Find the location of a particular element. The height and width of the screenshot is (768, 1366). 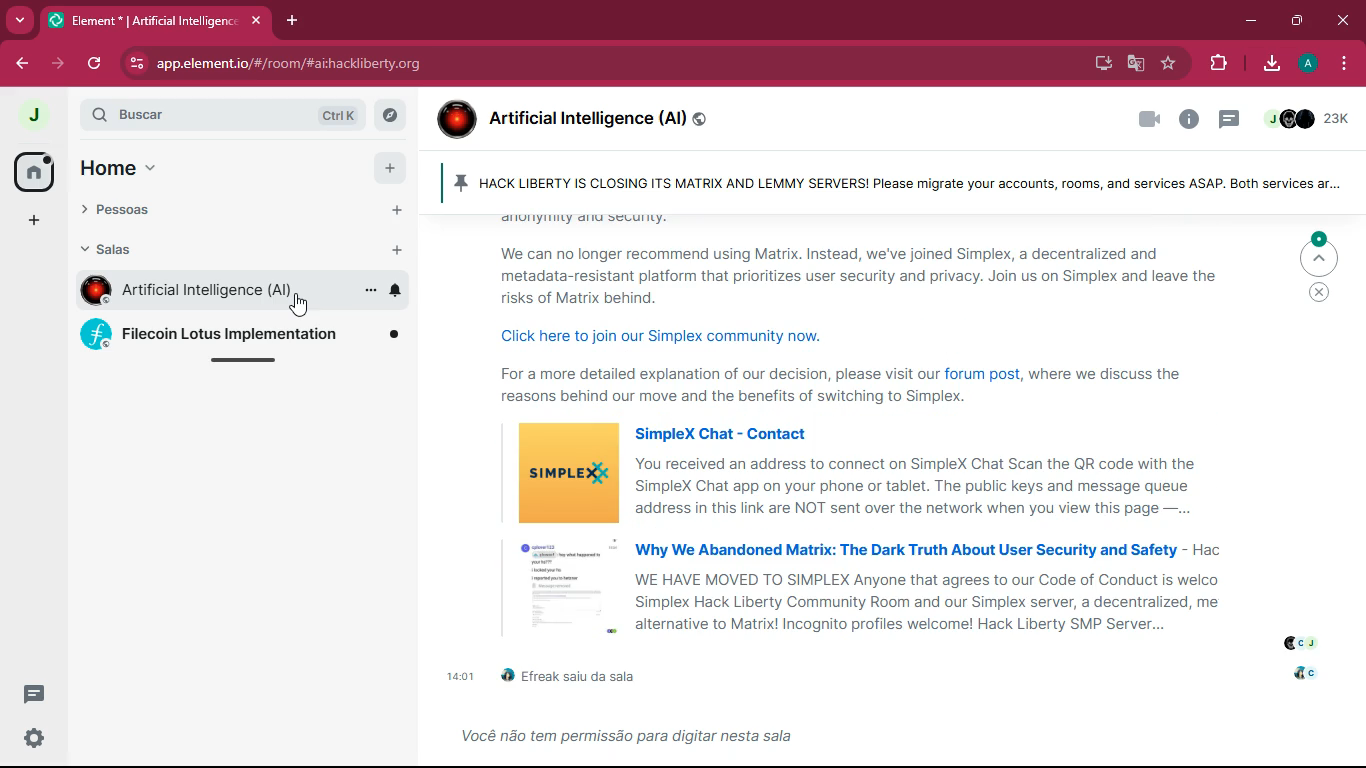

new message is located at coordinates (1227, 117).